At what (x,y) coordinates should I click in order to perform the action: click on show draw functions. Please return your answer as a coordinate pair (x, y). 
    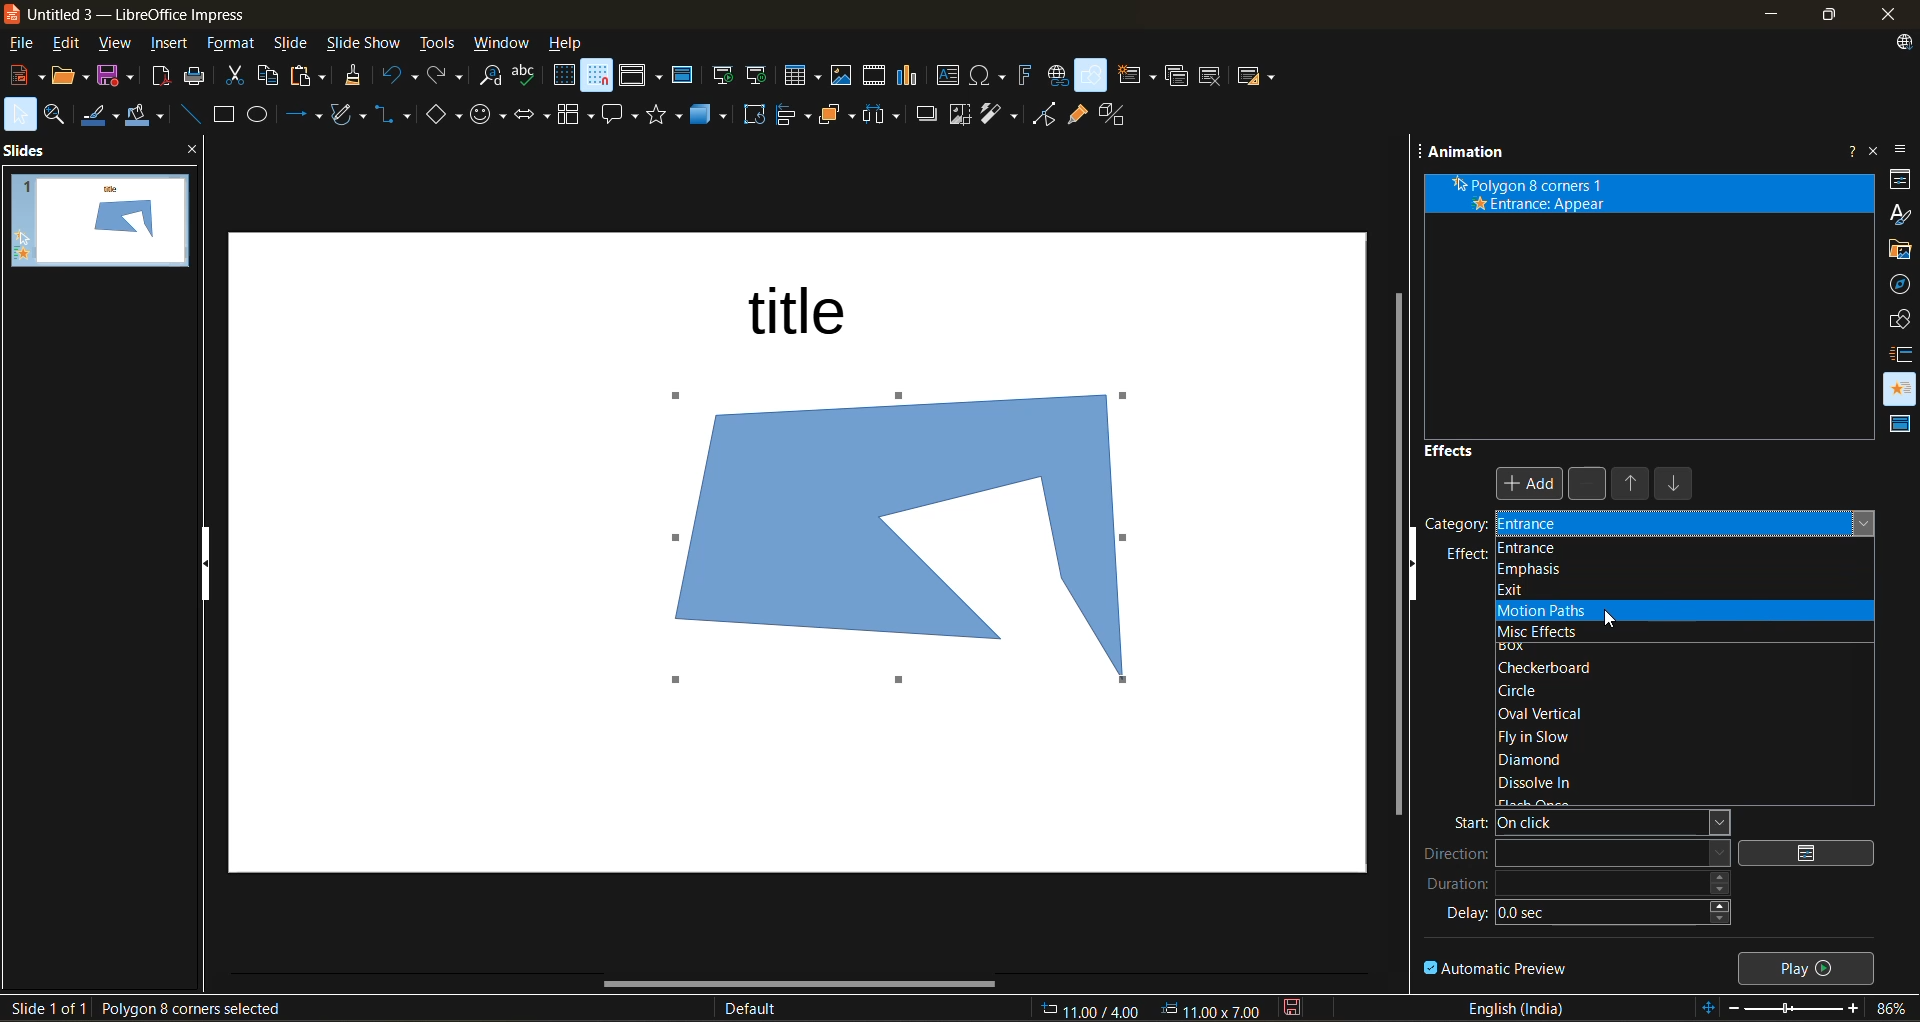
    Looking at the image, I should click on (1092, 76).